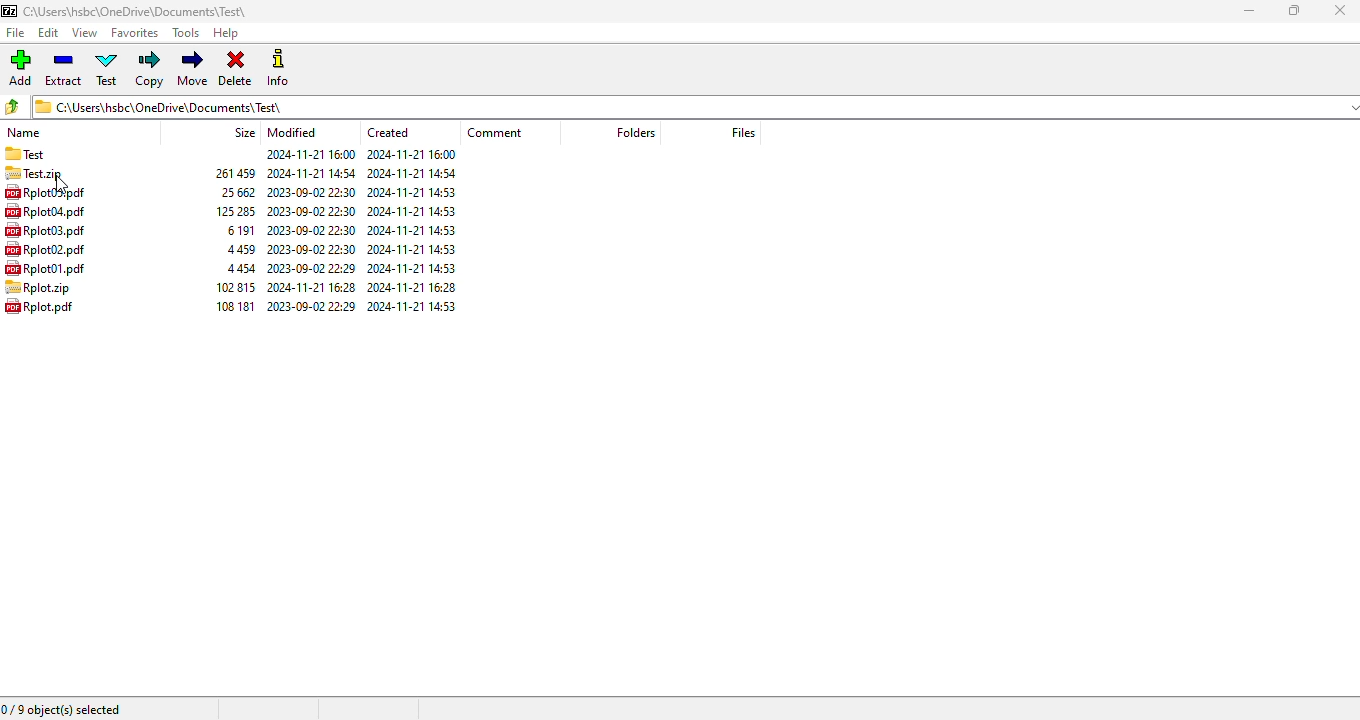  Describe the element at coordinates (312, 248) in the screenshot. I see `modified date & time` at that location.